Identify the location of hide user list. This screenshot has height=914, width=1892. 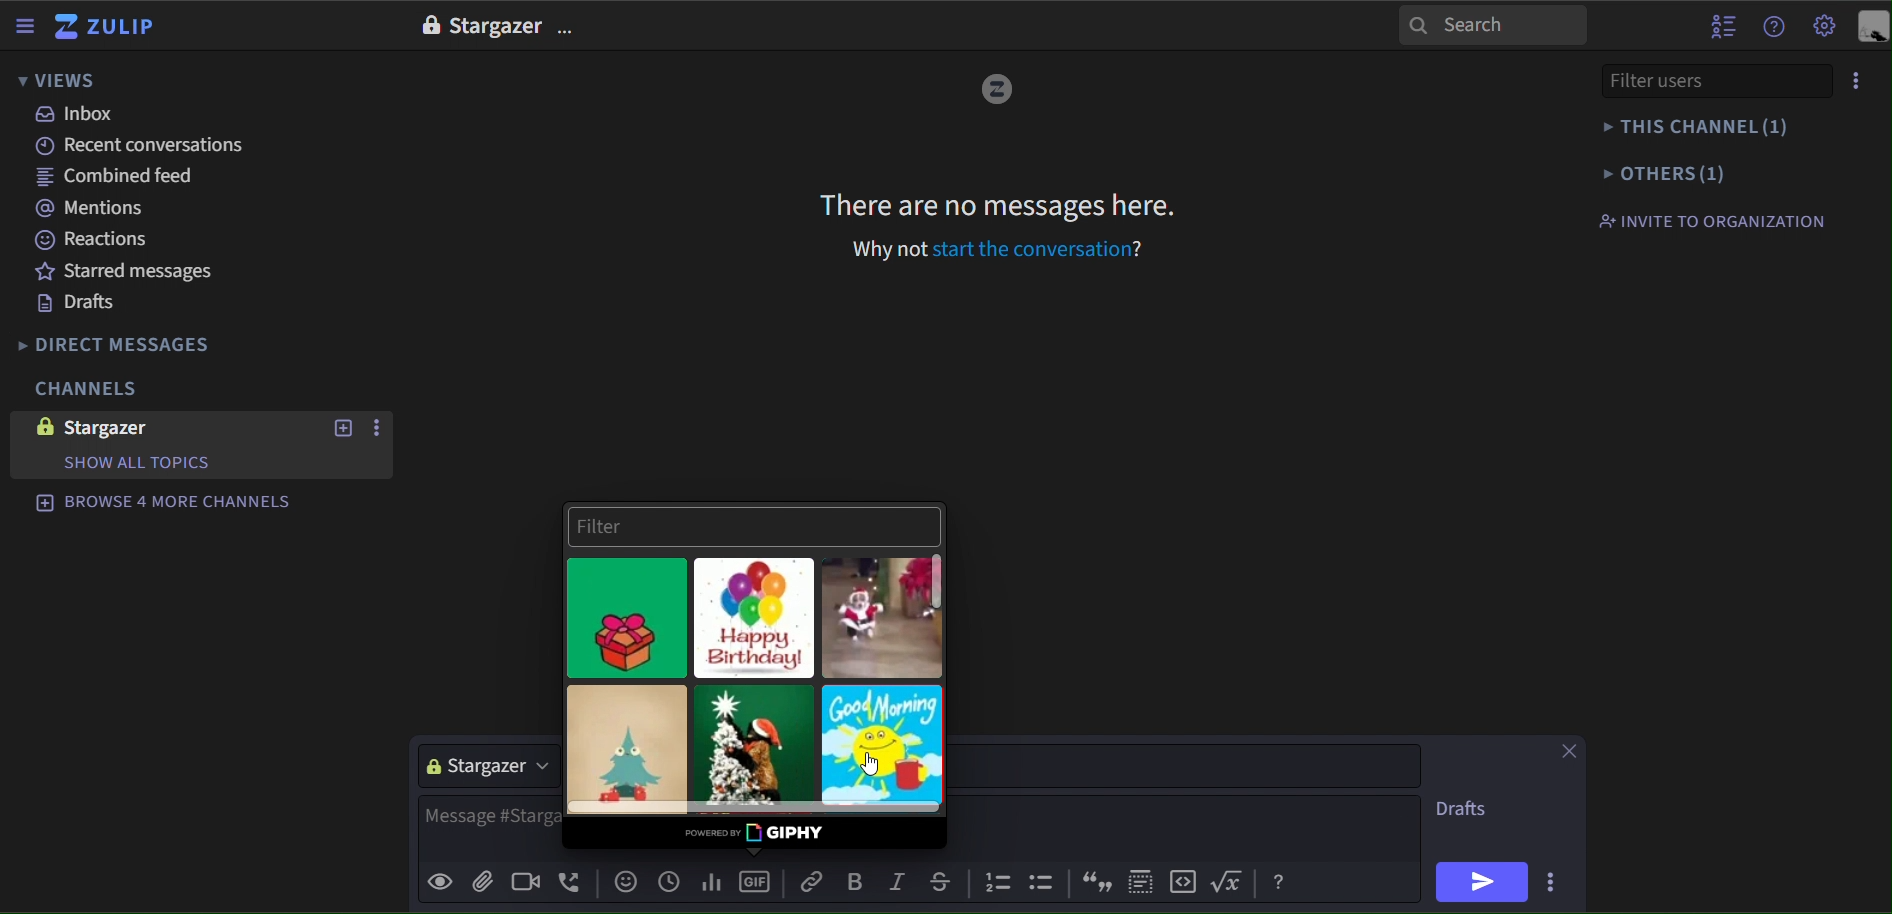
(1723, 24).